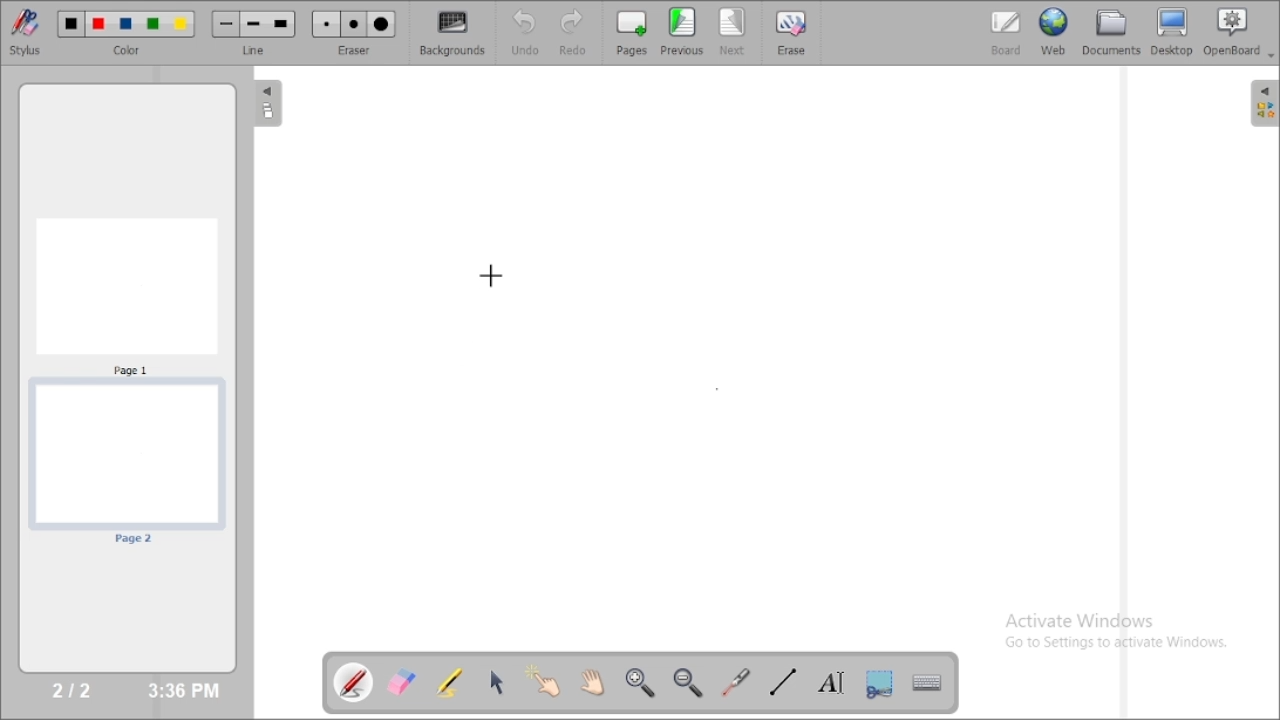 Image resolution: width=1280 pixels, height=720 pixels. I want to click on select and modify objects, so click(497, 682).